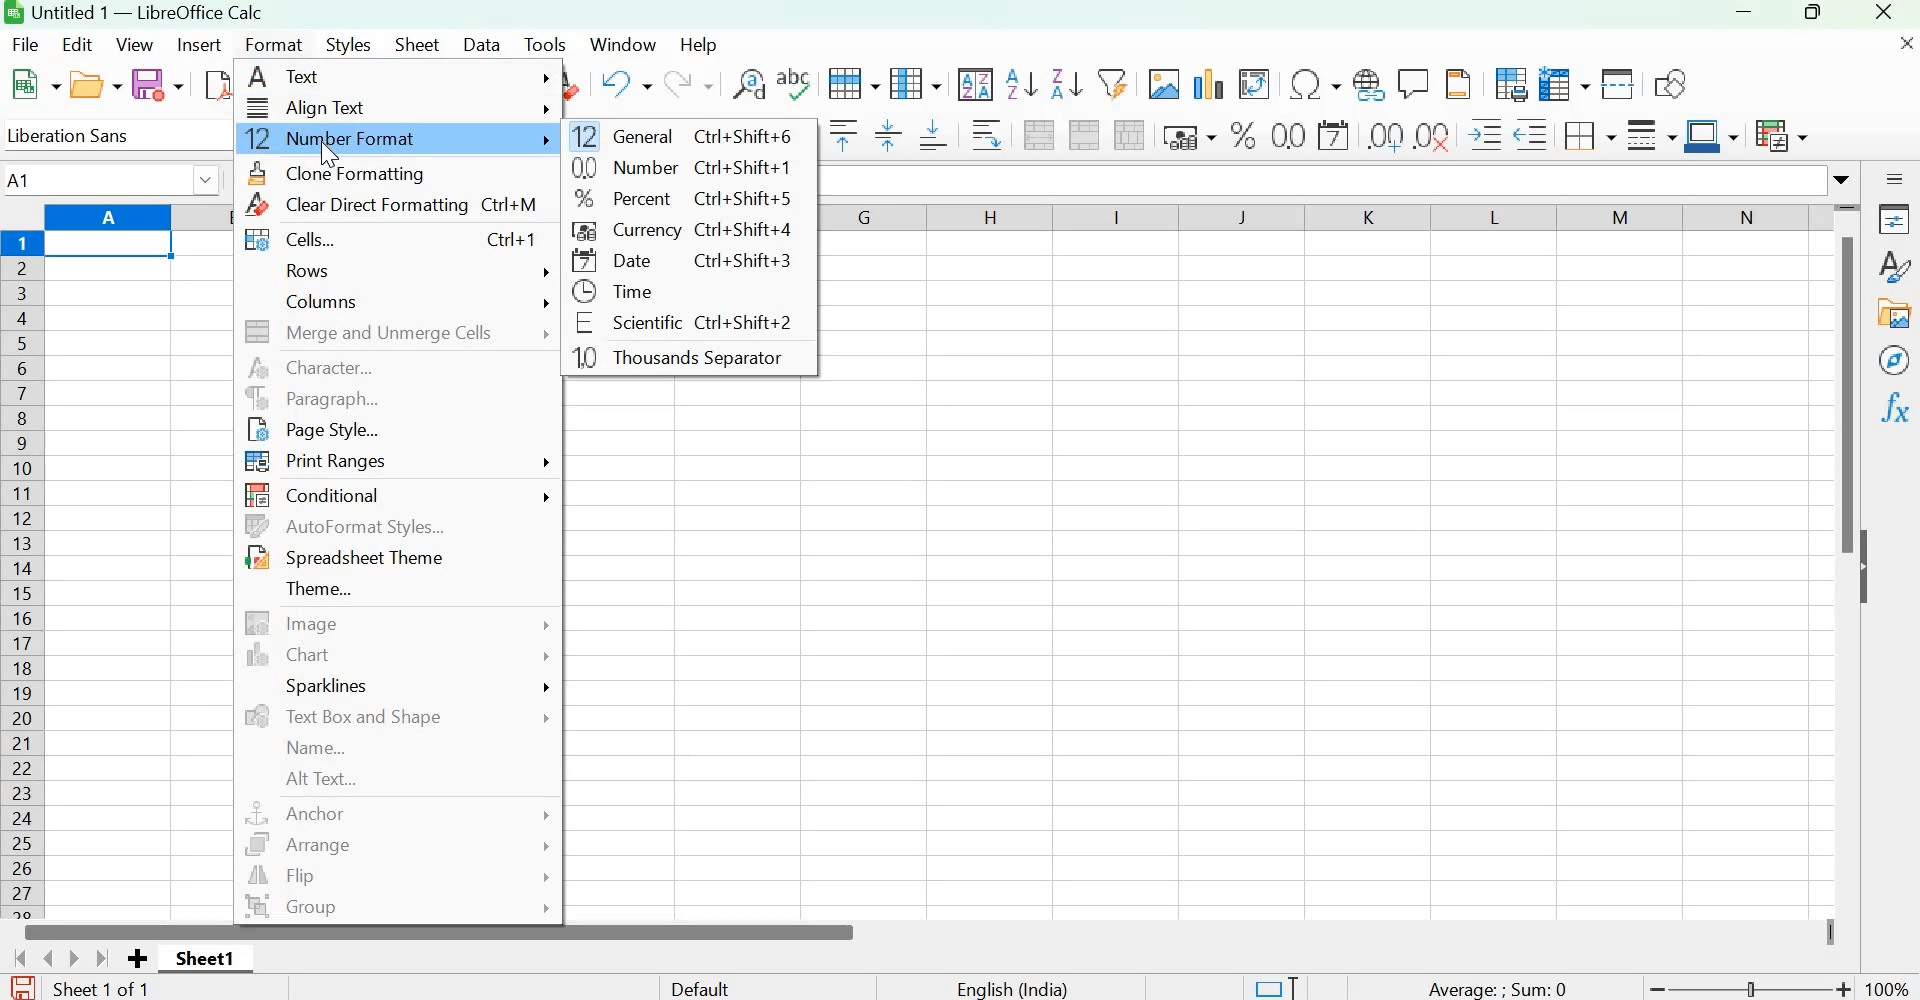  I want to click on Styles, so click(348, 46).